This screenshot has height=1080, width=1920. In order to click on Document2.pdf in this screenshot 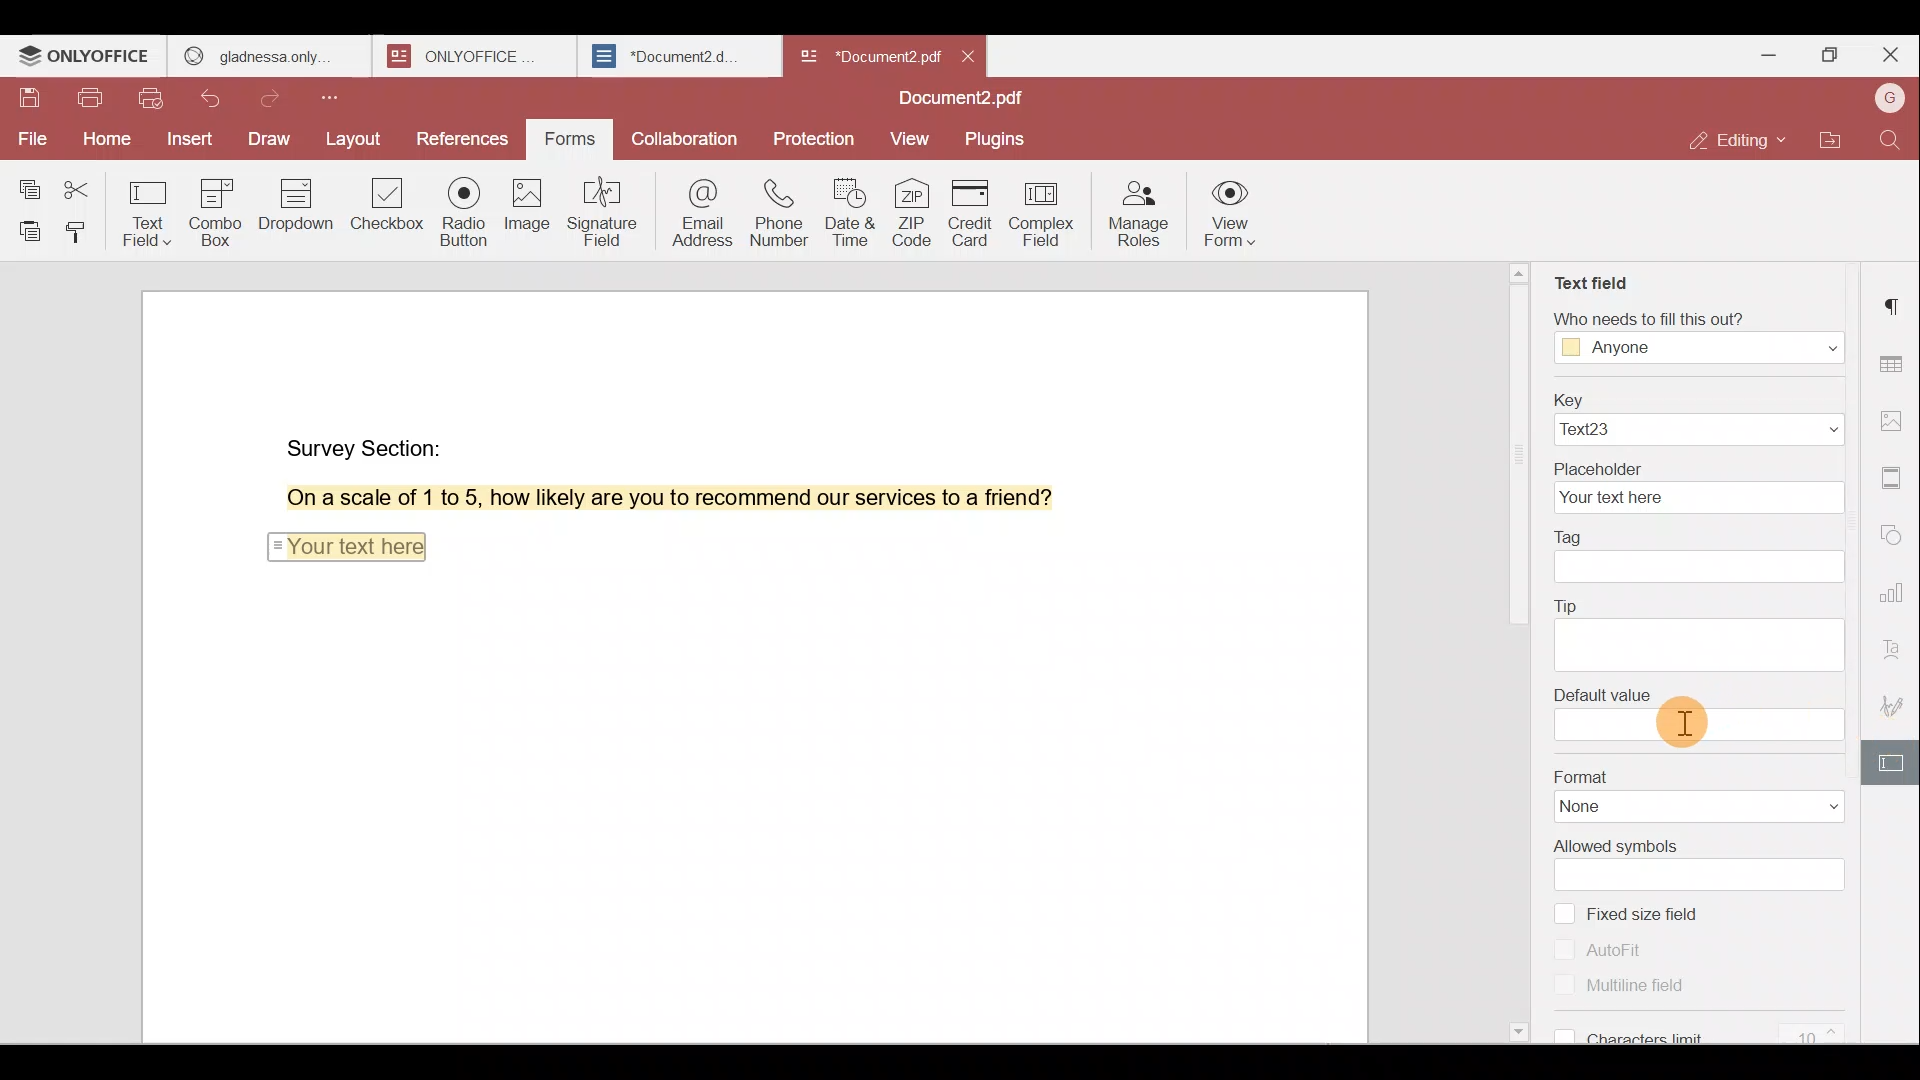, I will do `click(866, 55)`.